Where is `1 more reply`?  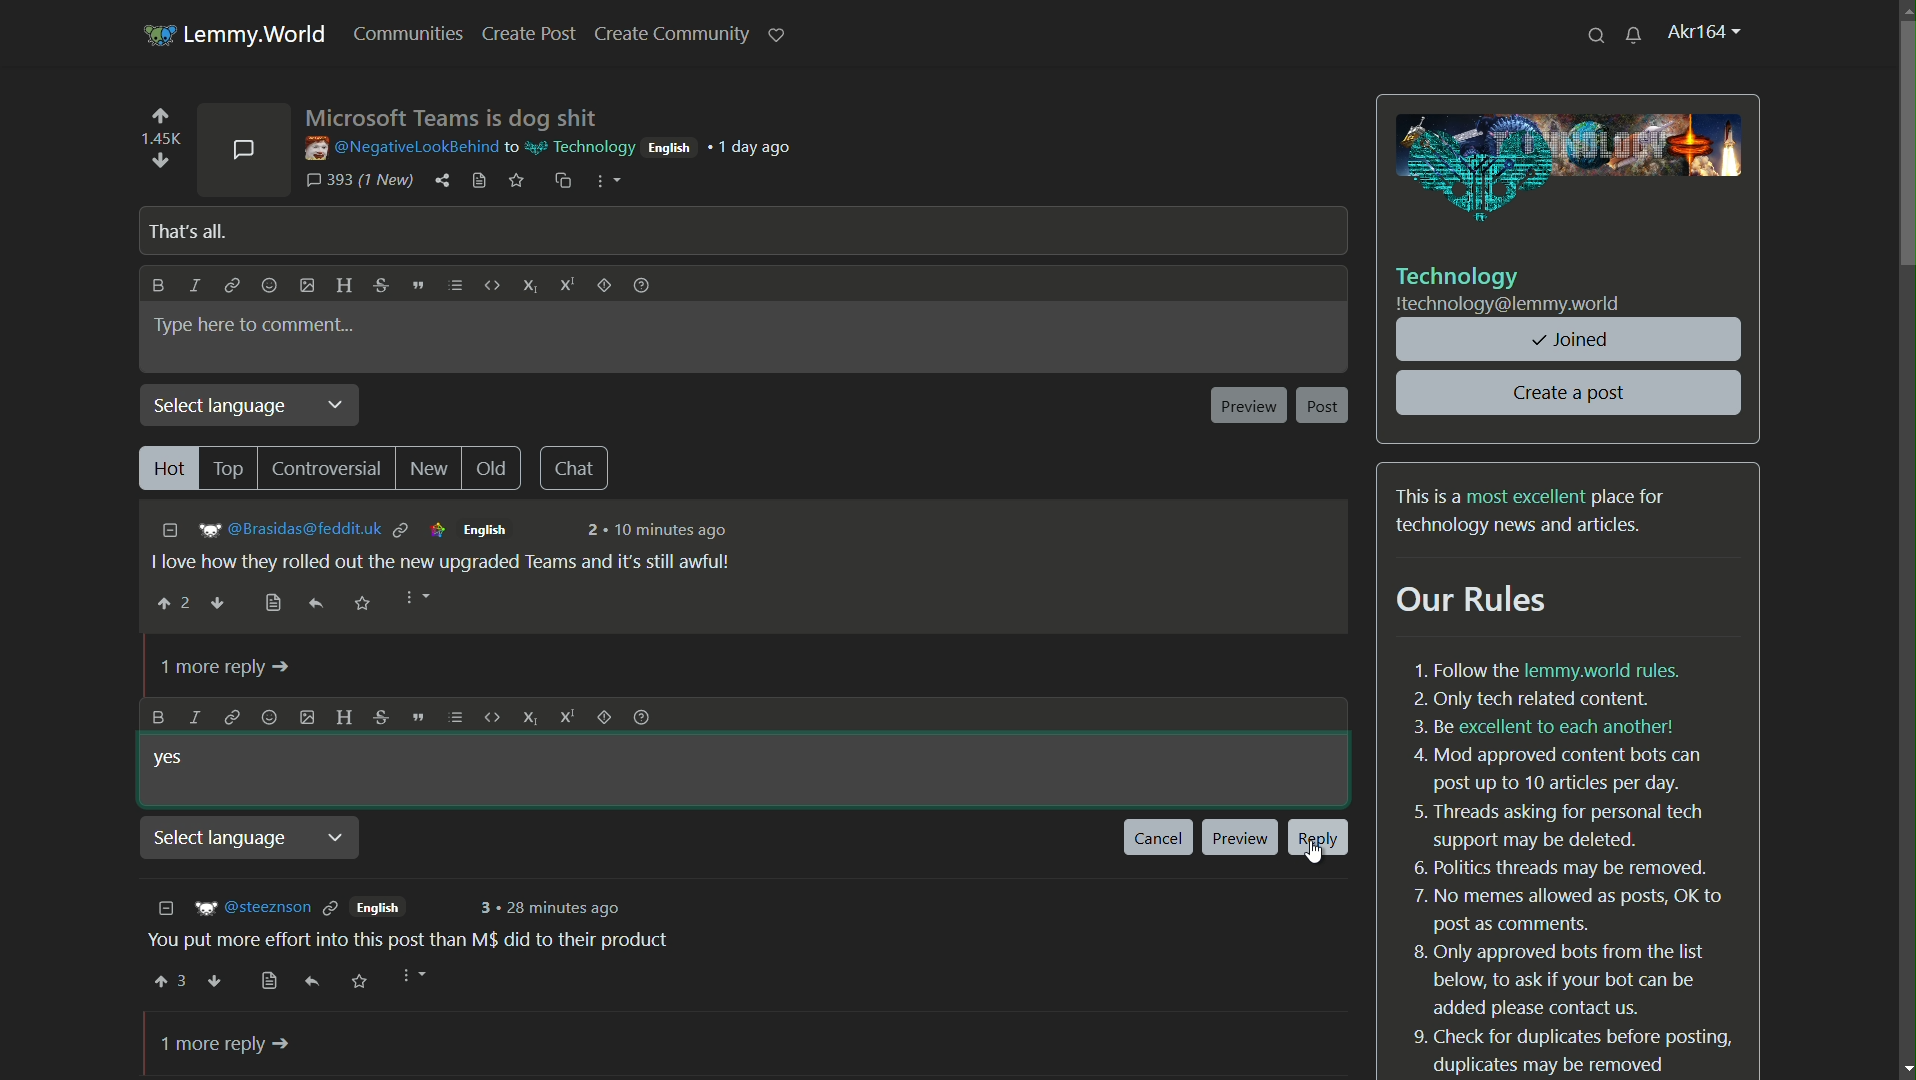
1 more reply is located at coordinates (227, 1045).